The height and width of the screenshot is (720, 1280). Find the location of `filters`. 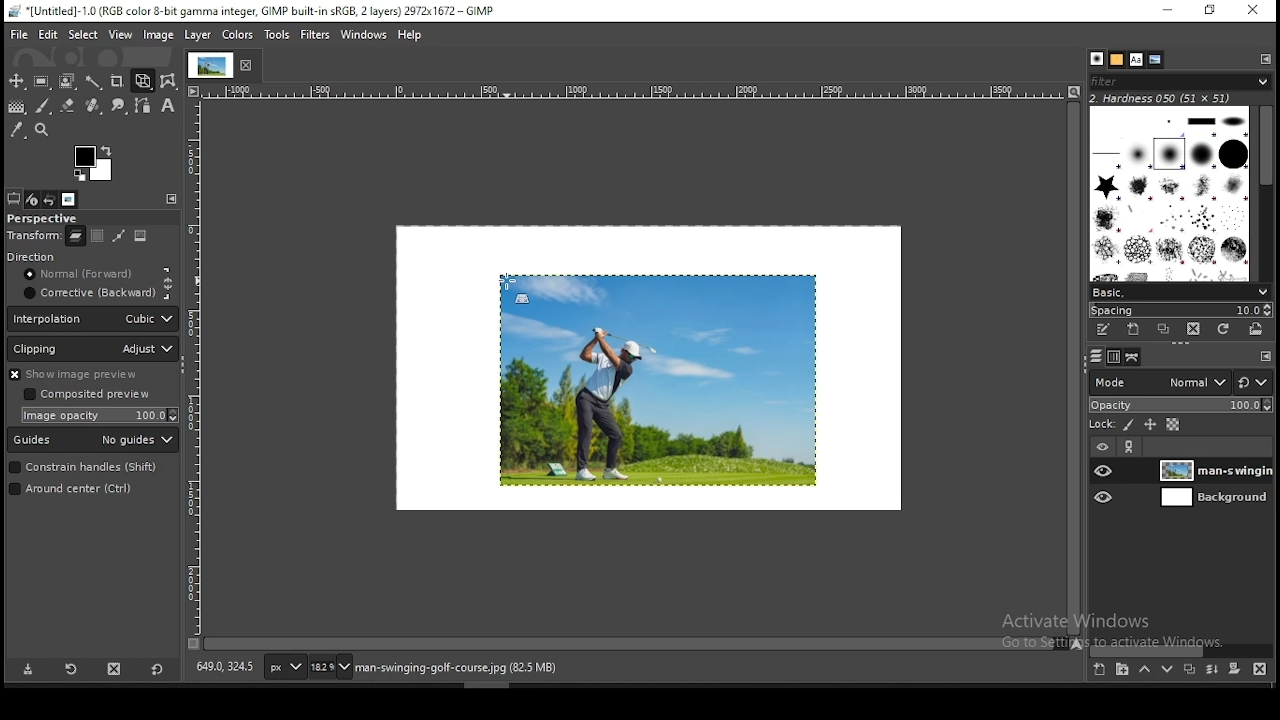

filters is located at coordinates (314, 34).